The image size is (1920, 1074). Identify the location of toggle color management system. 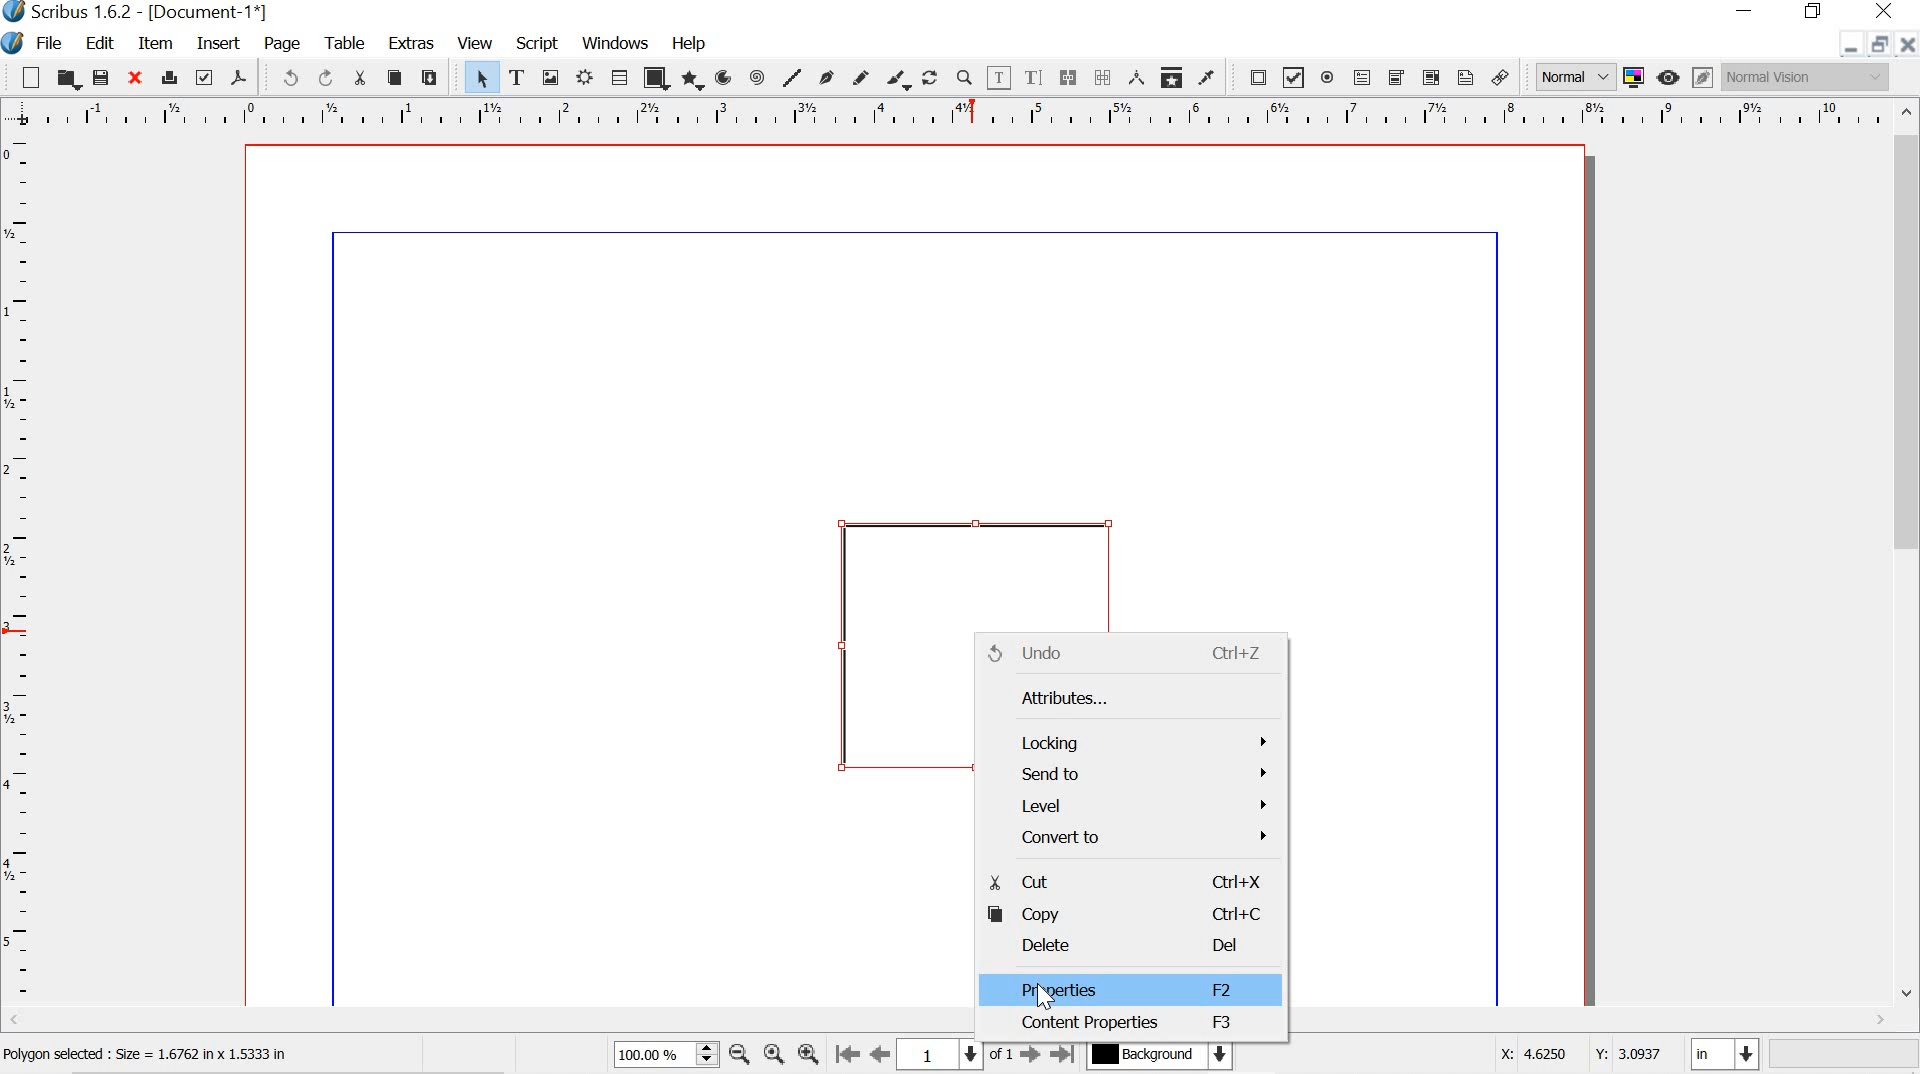
(1633, 76).